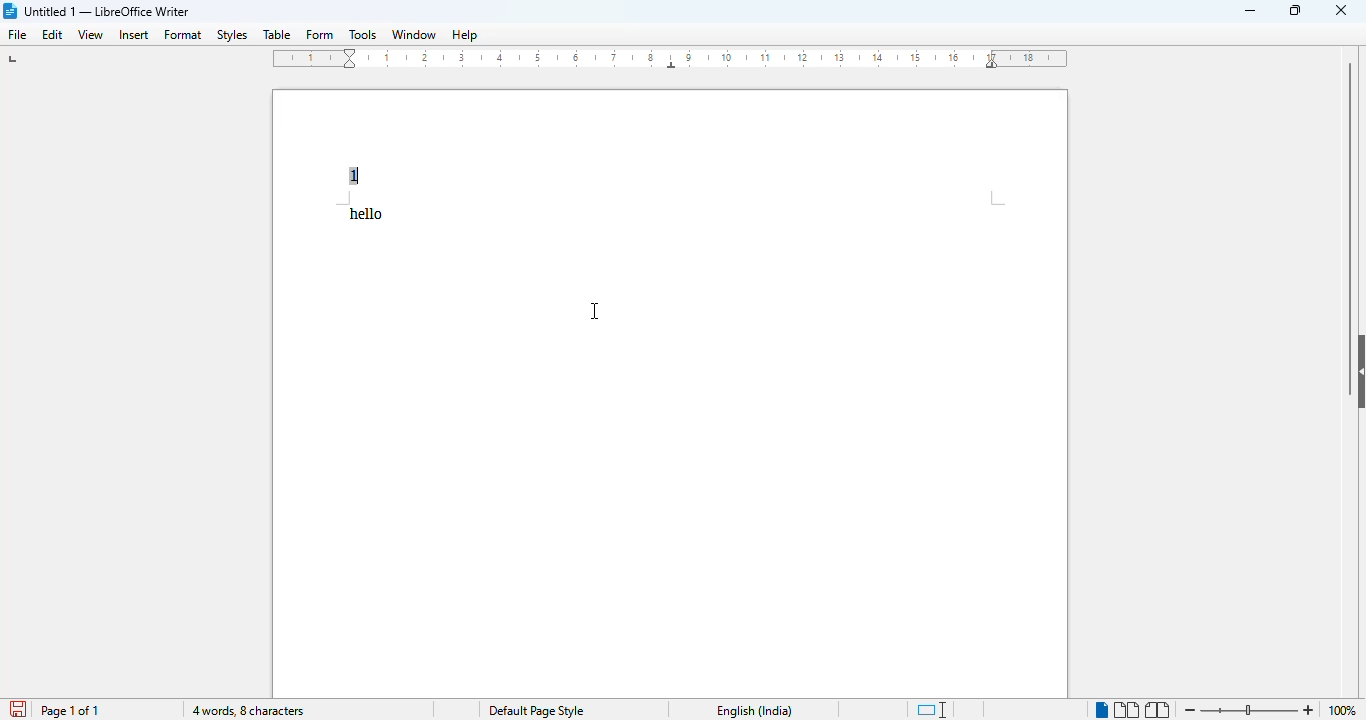 The width and height of the screenshot is (1366, 720). Describe the element at coordinates (595, 311) in the screenshot. I see `cursor` at that location.